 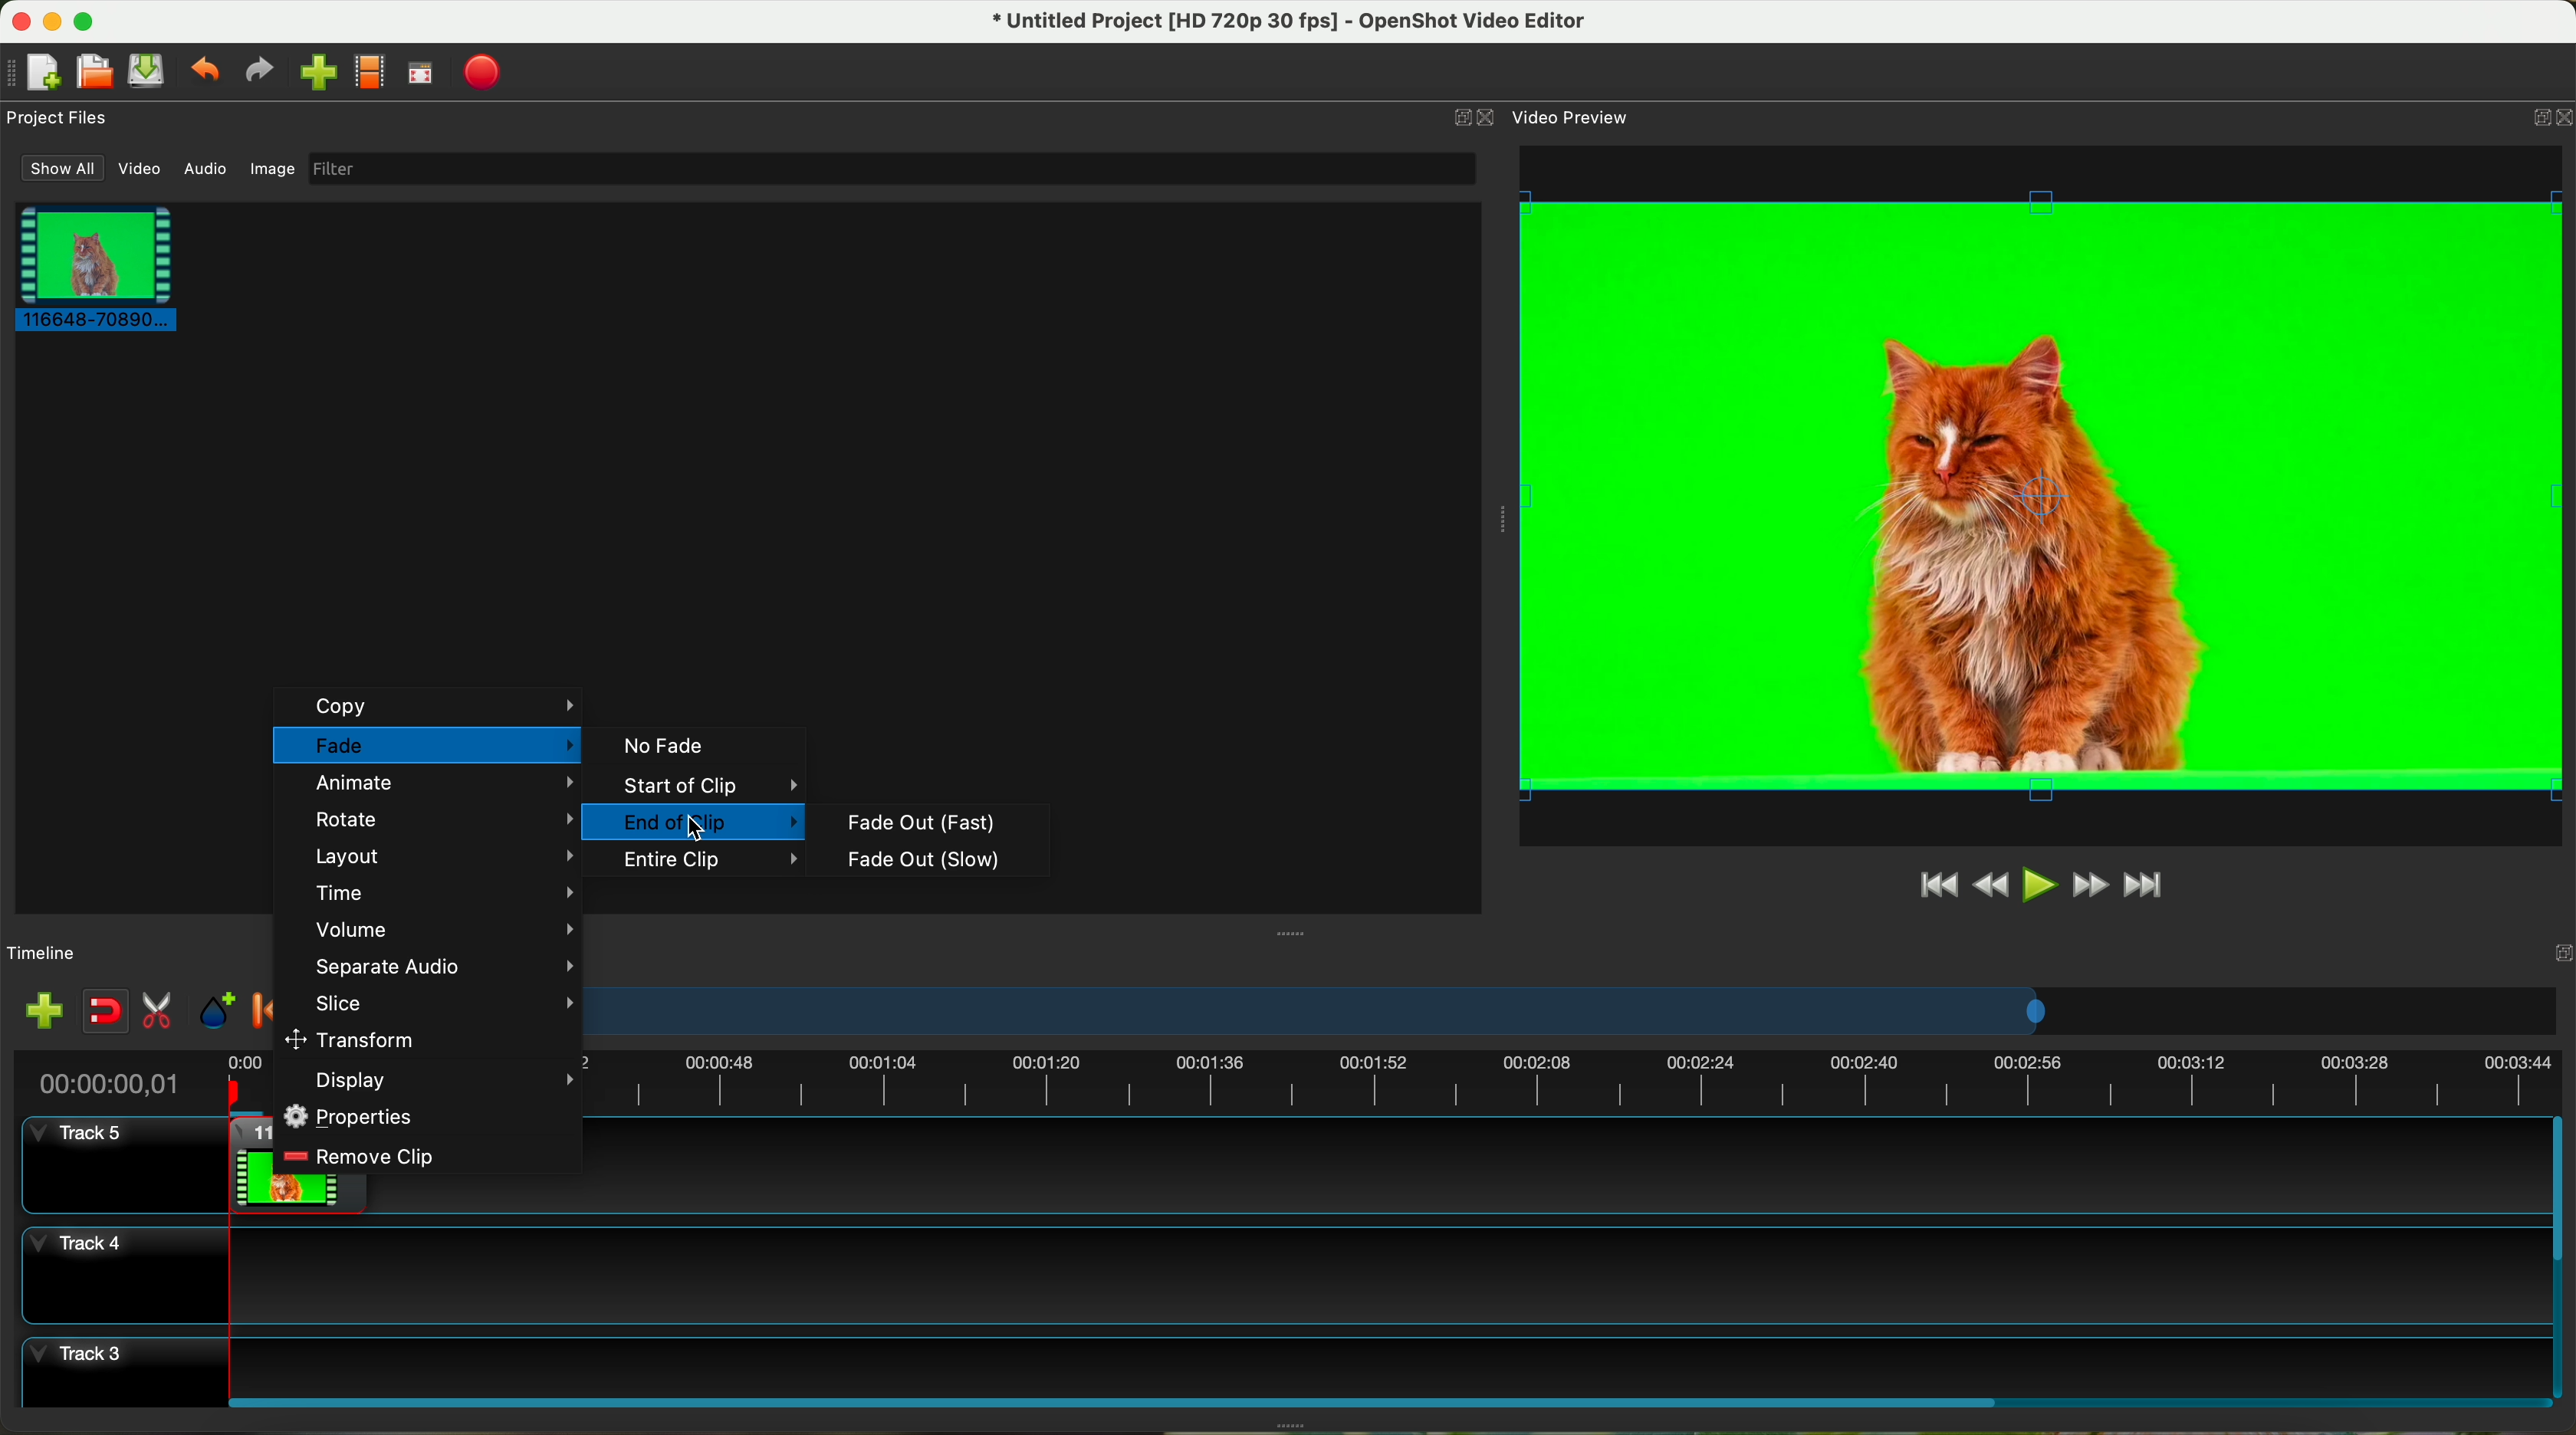 What do you see at coordinates (2146, 887) in the screenshot?
I see `jump to end` at bounding box center [2146, 887].